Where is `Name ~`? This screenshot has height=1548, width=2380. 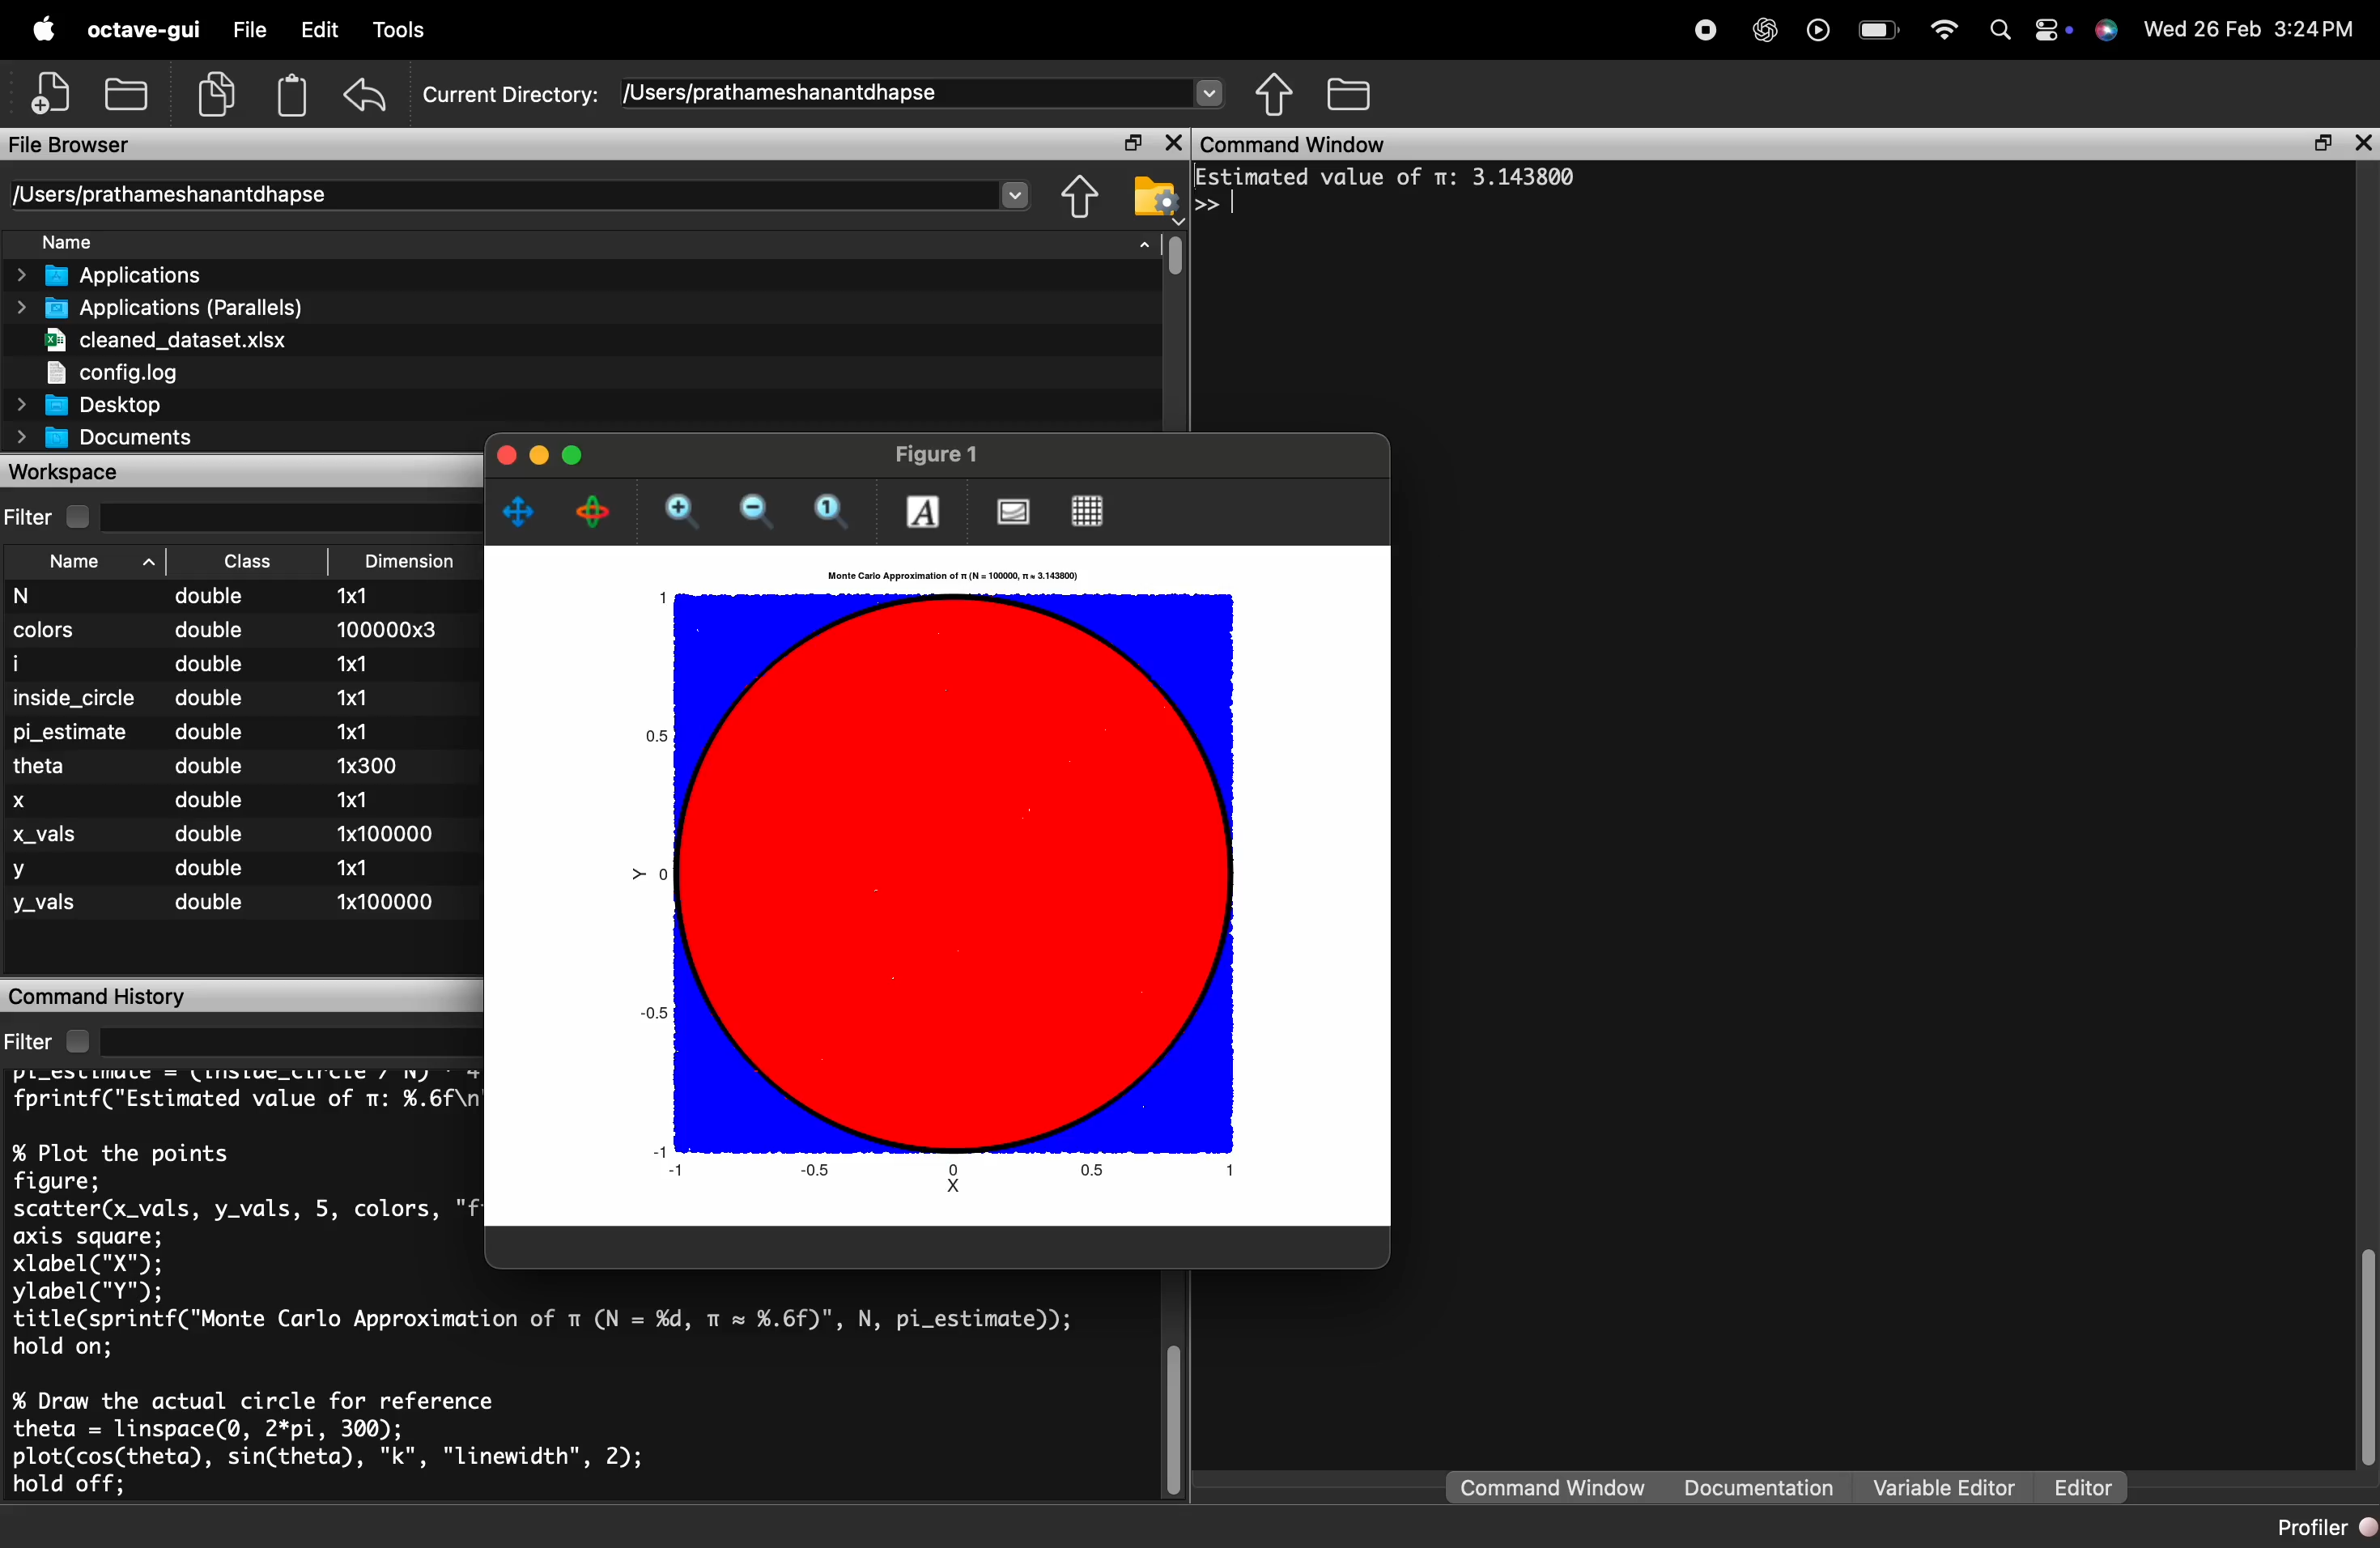 Name ~ is located at coordinates (85, 563).